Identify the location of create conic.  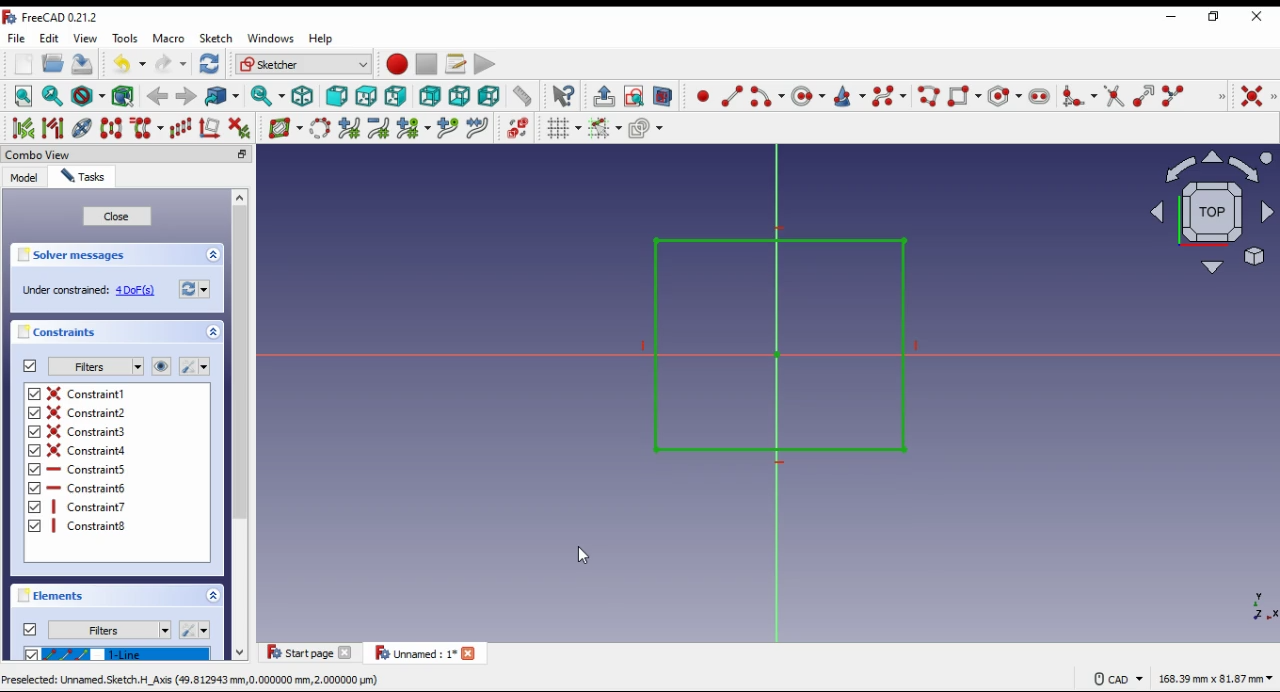
(848, 96).